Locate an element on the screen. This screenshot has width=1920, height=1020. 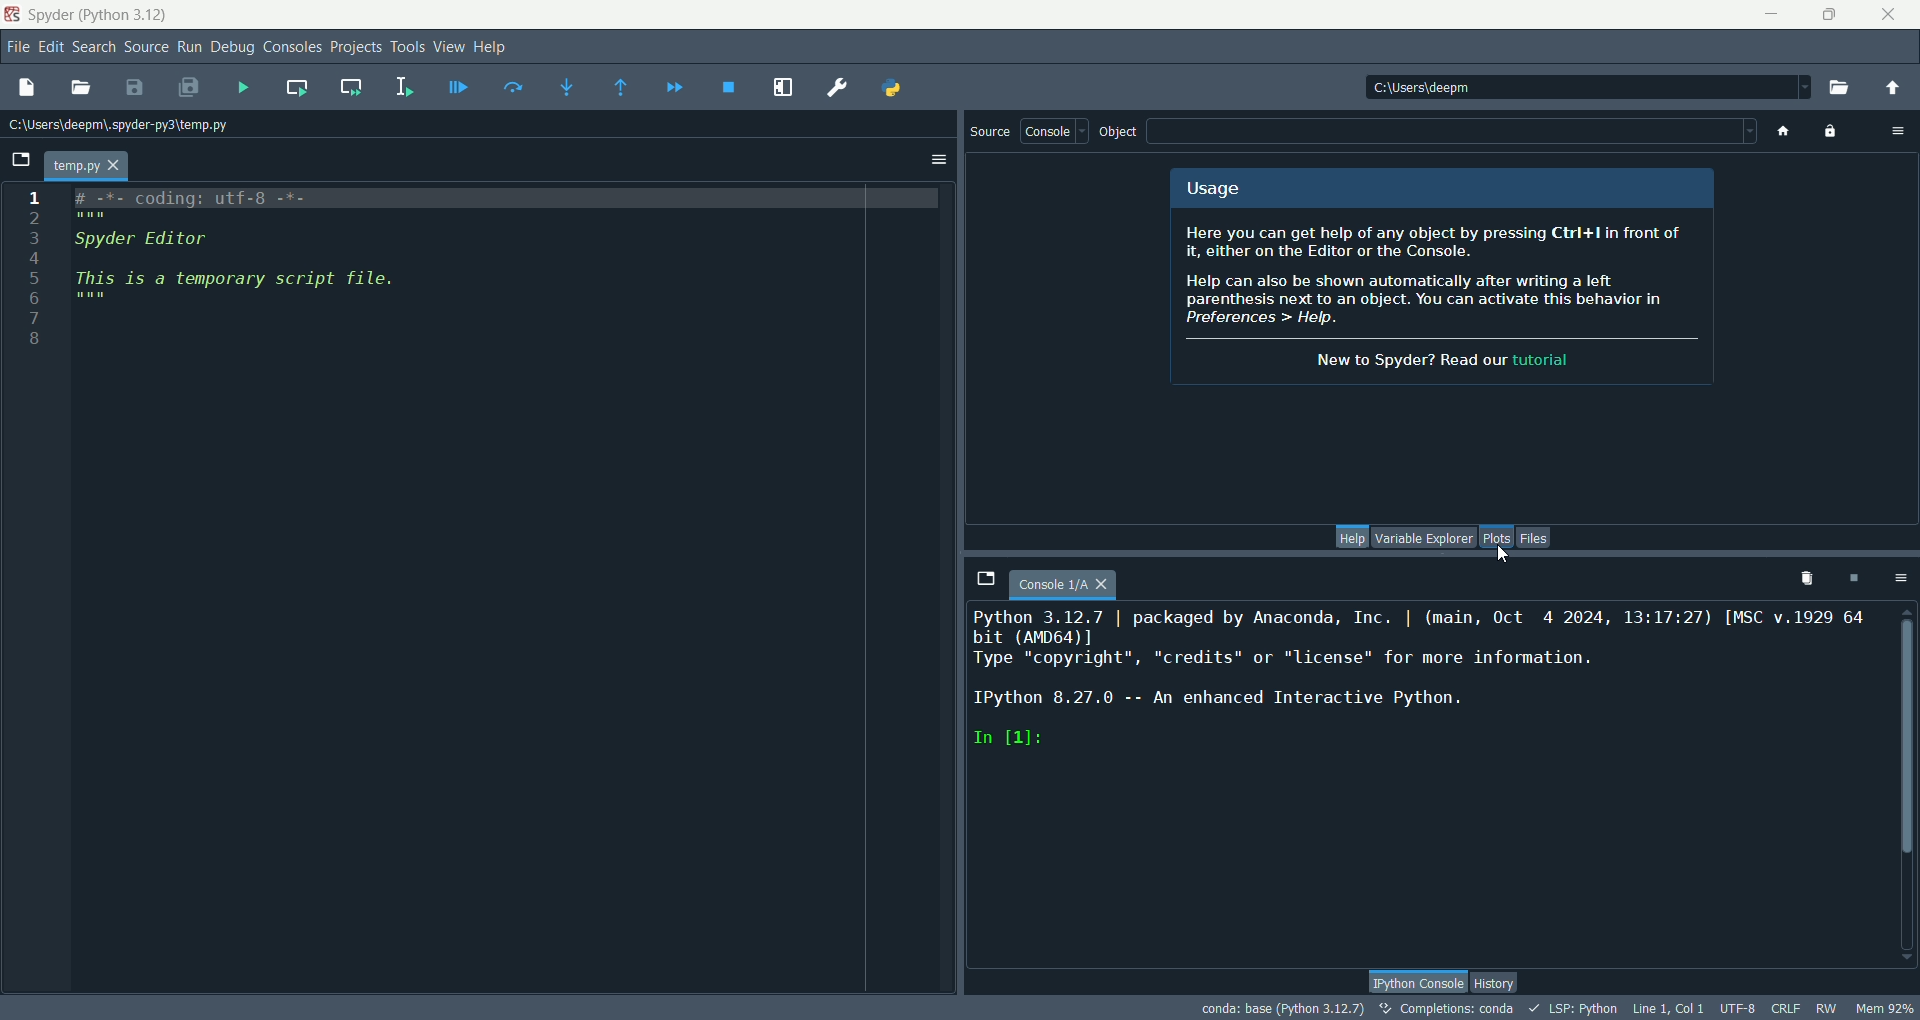
browse tabs is located at coordinates (21, 159).